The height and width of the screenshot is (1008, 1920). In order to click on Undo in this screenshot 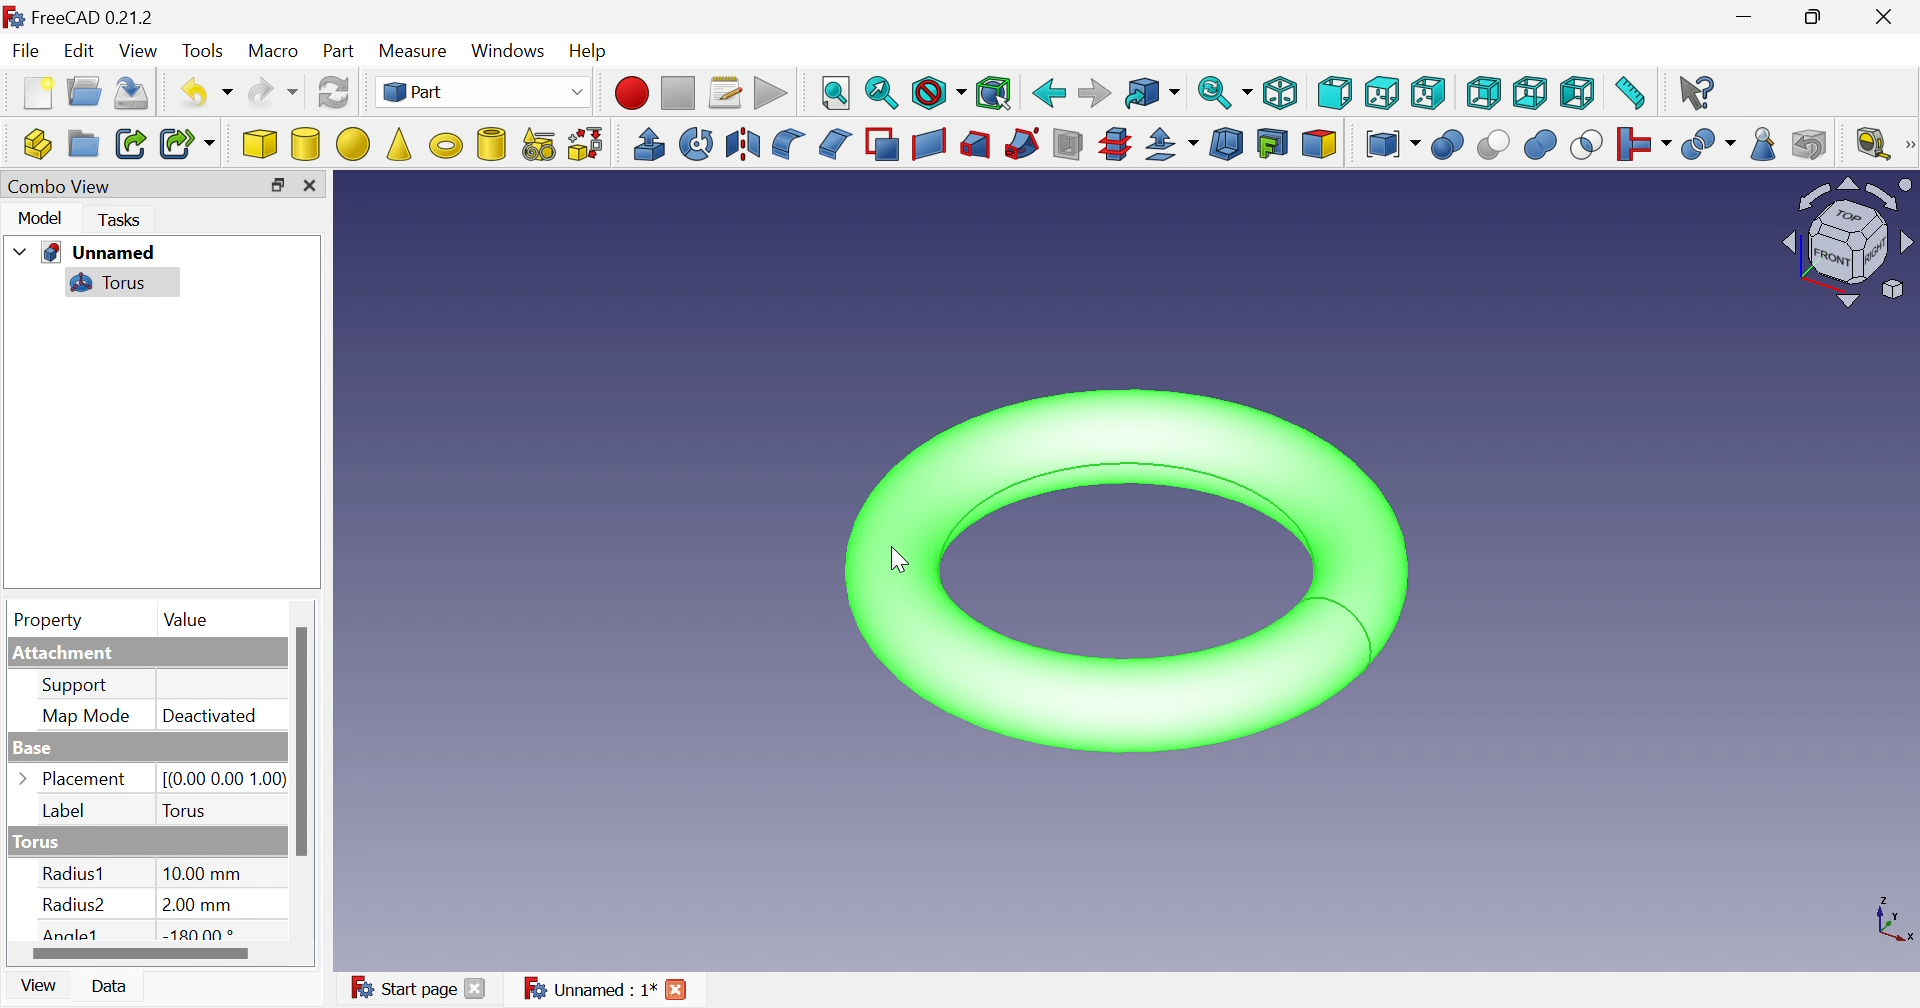, I will do `click(208, 93)`.